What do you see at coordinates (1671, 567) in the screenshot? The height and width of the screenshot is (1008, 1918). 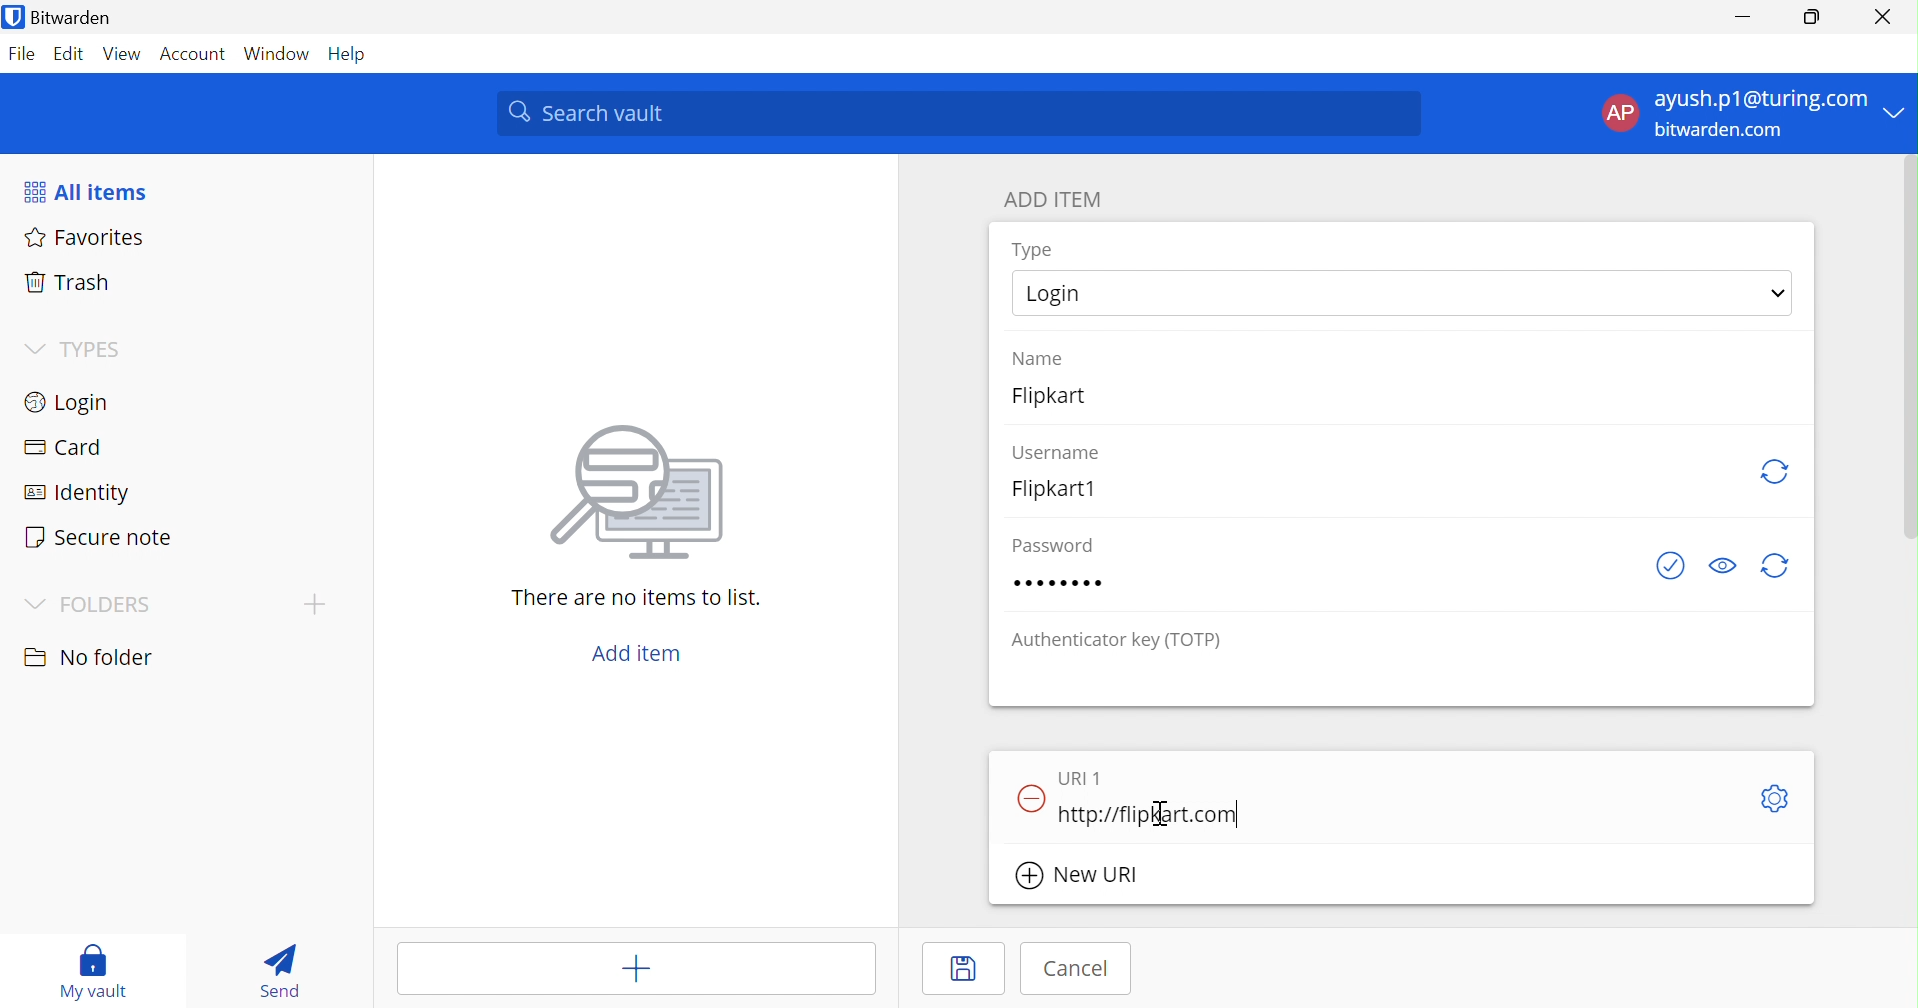 I see `See if password has been exposed` at bounding box center [1671, 567].